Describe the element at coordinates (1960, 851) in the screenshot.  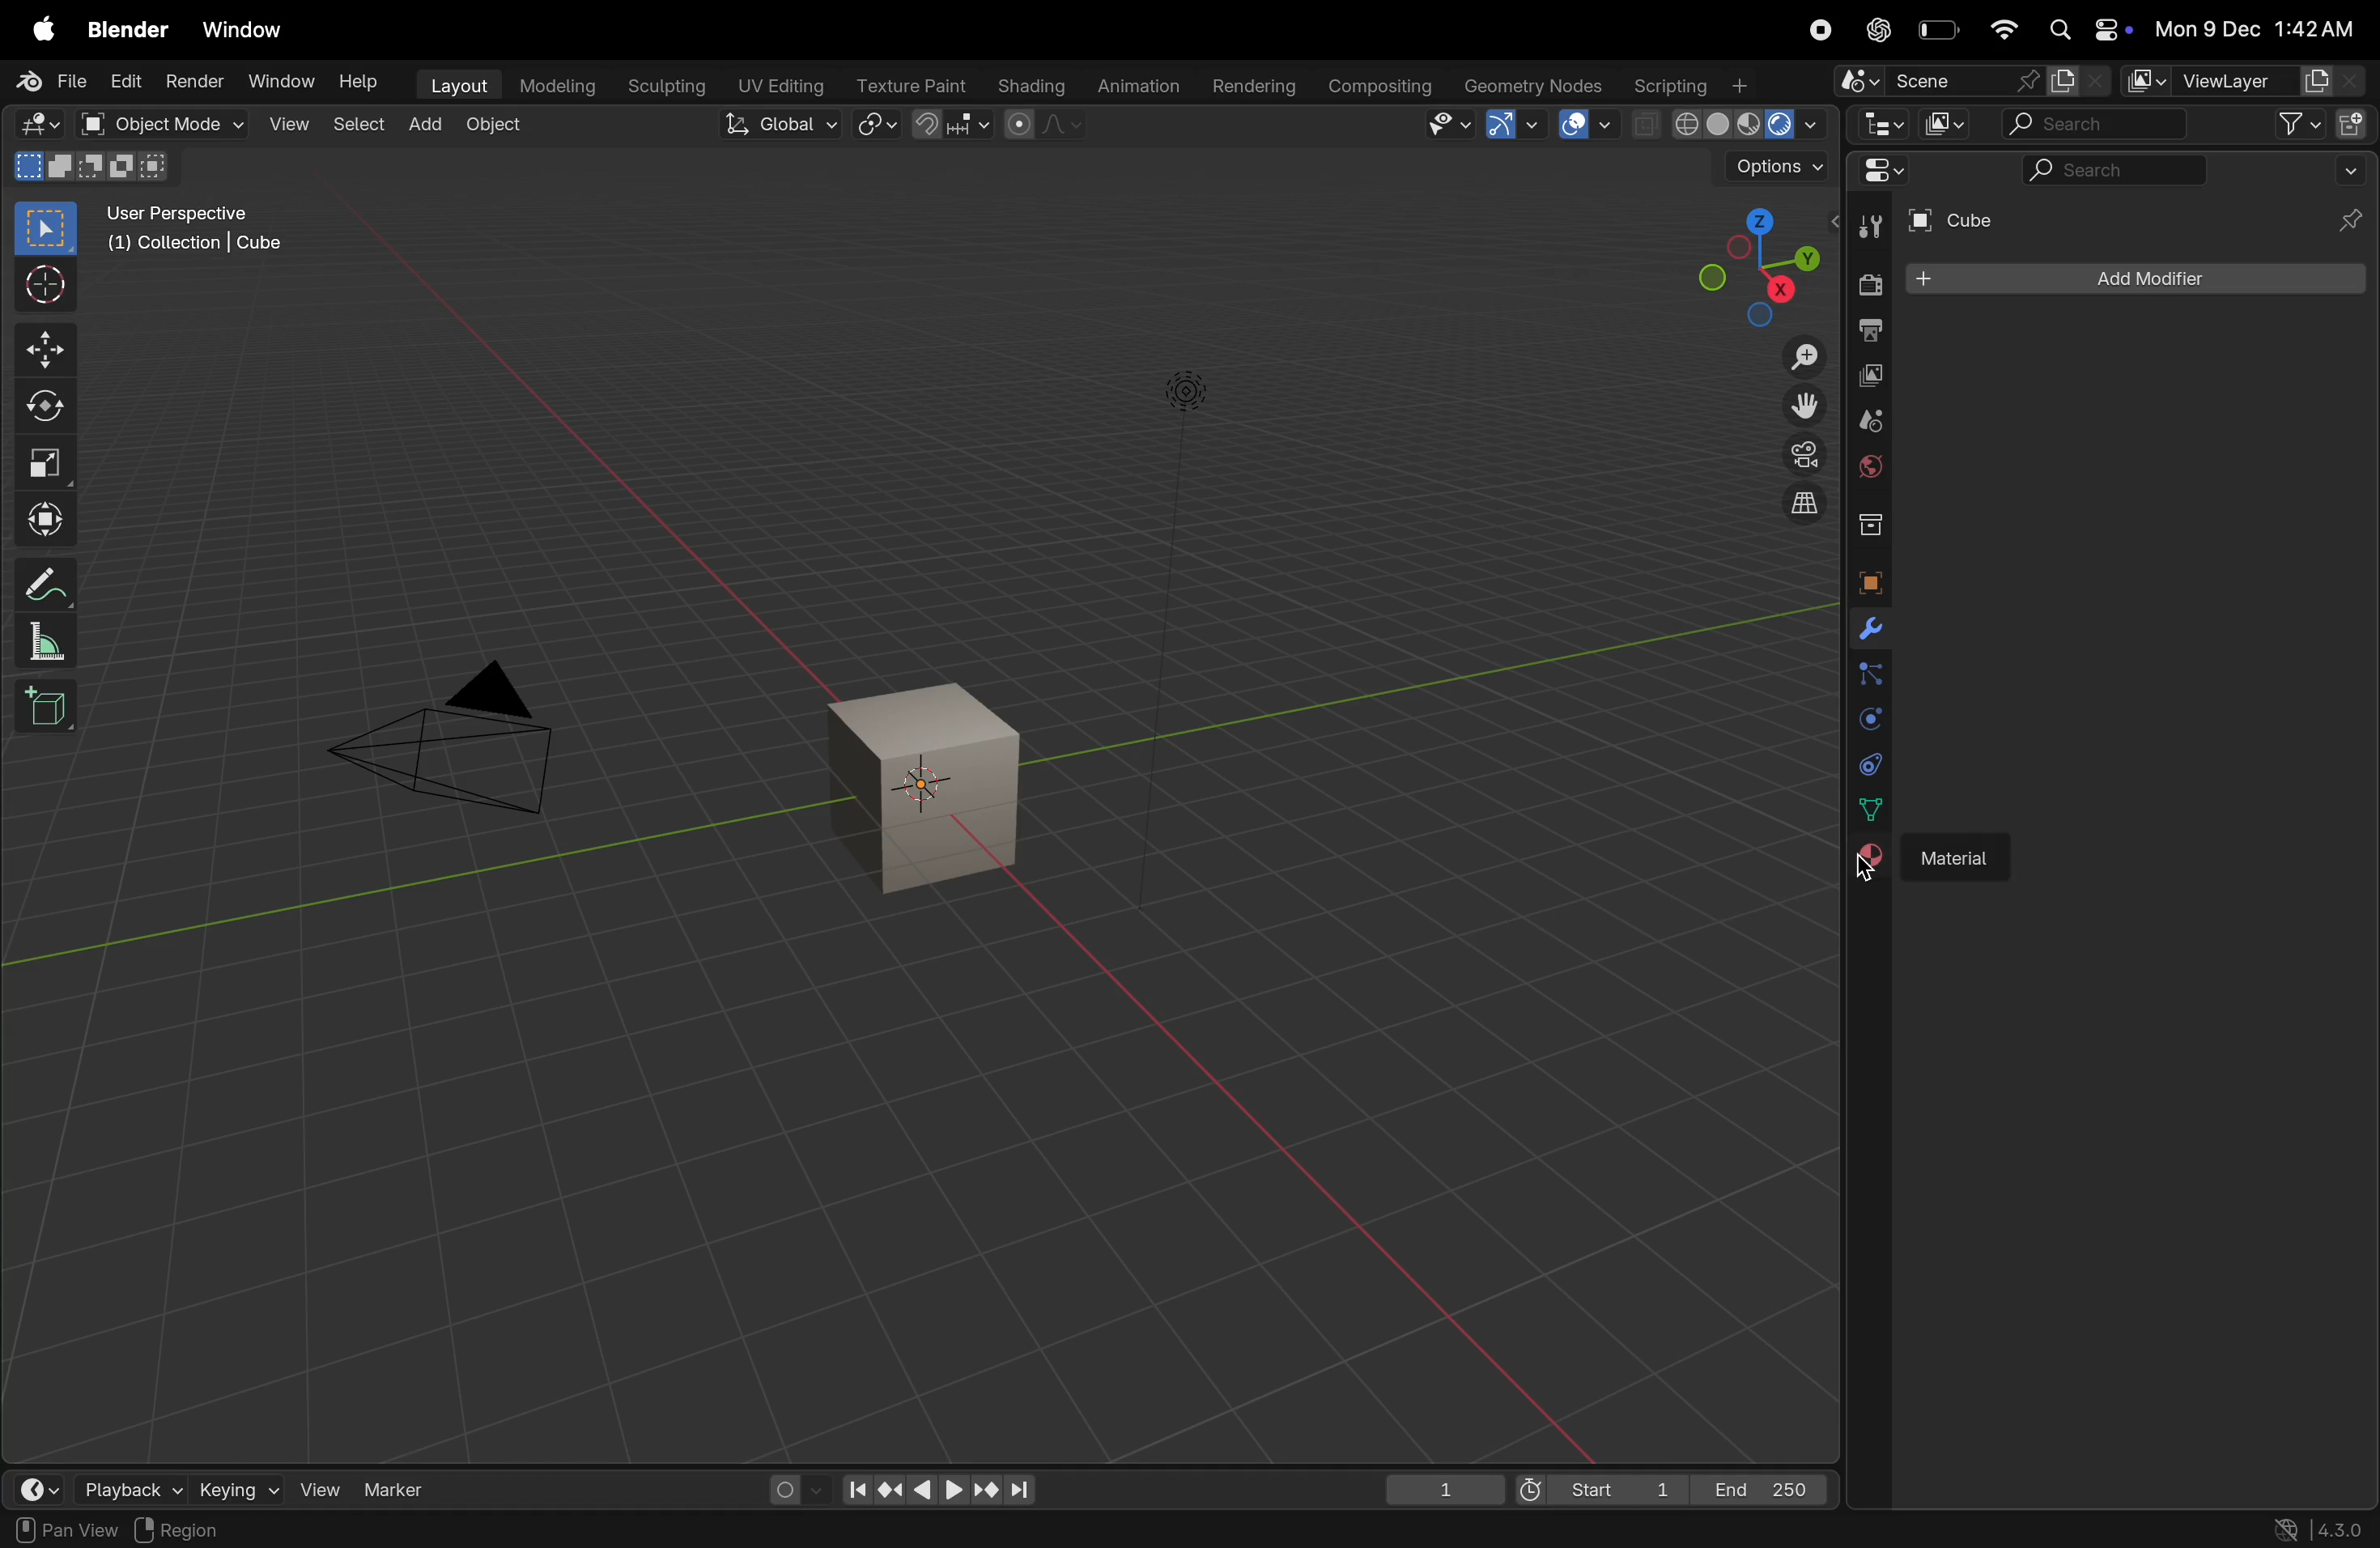
I see `material` at that location.